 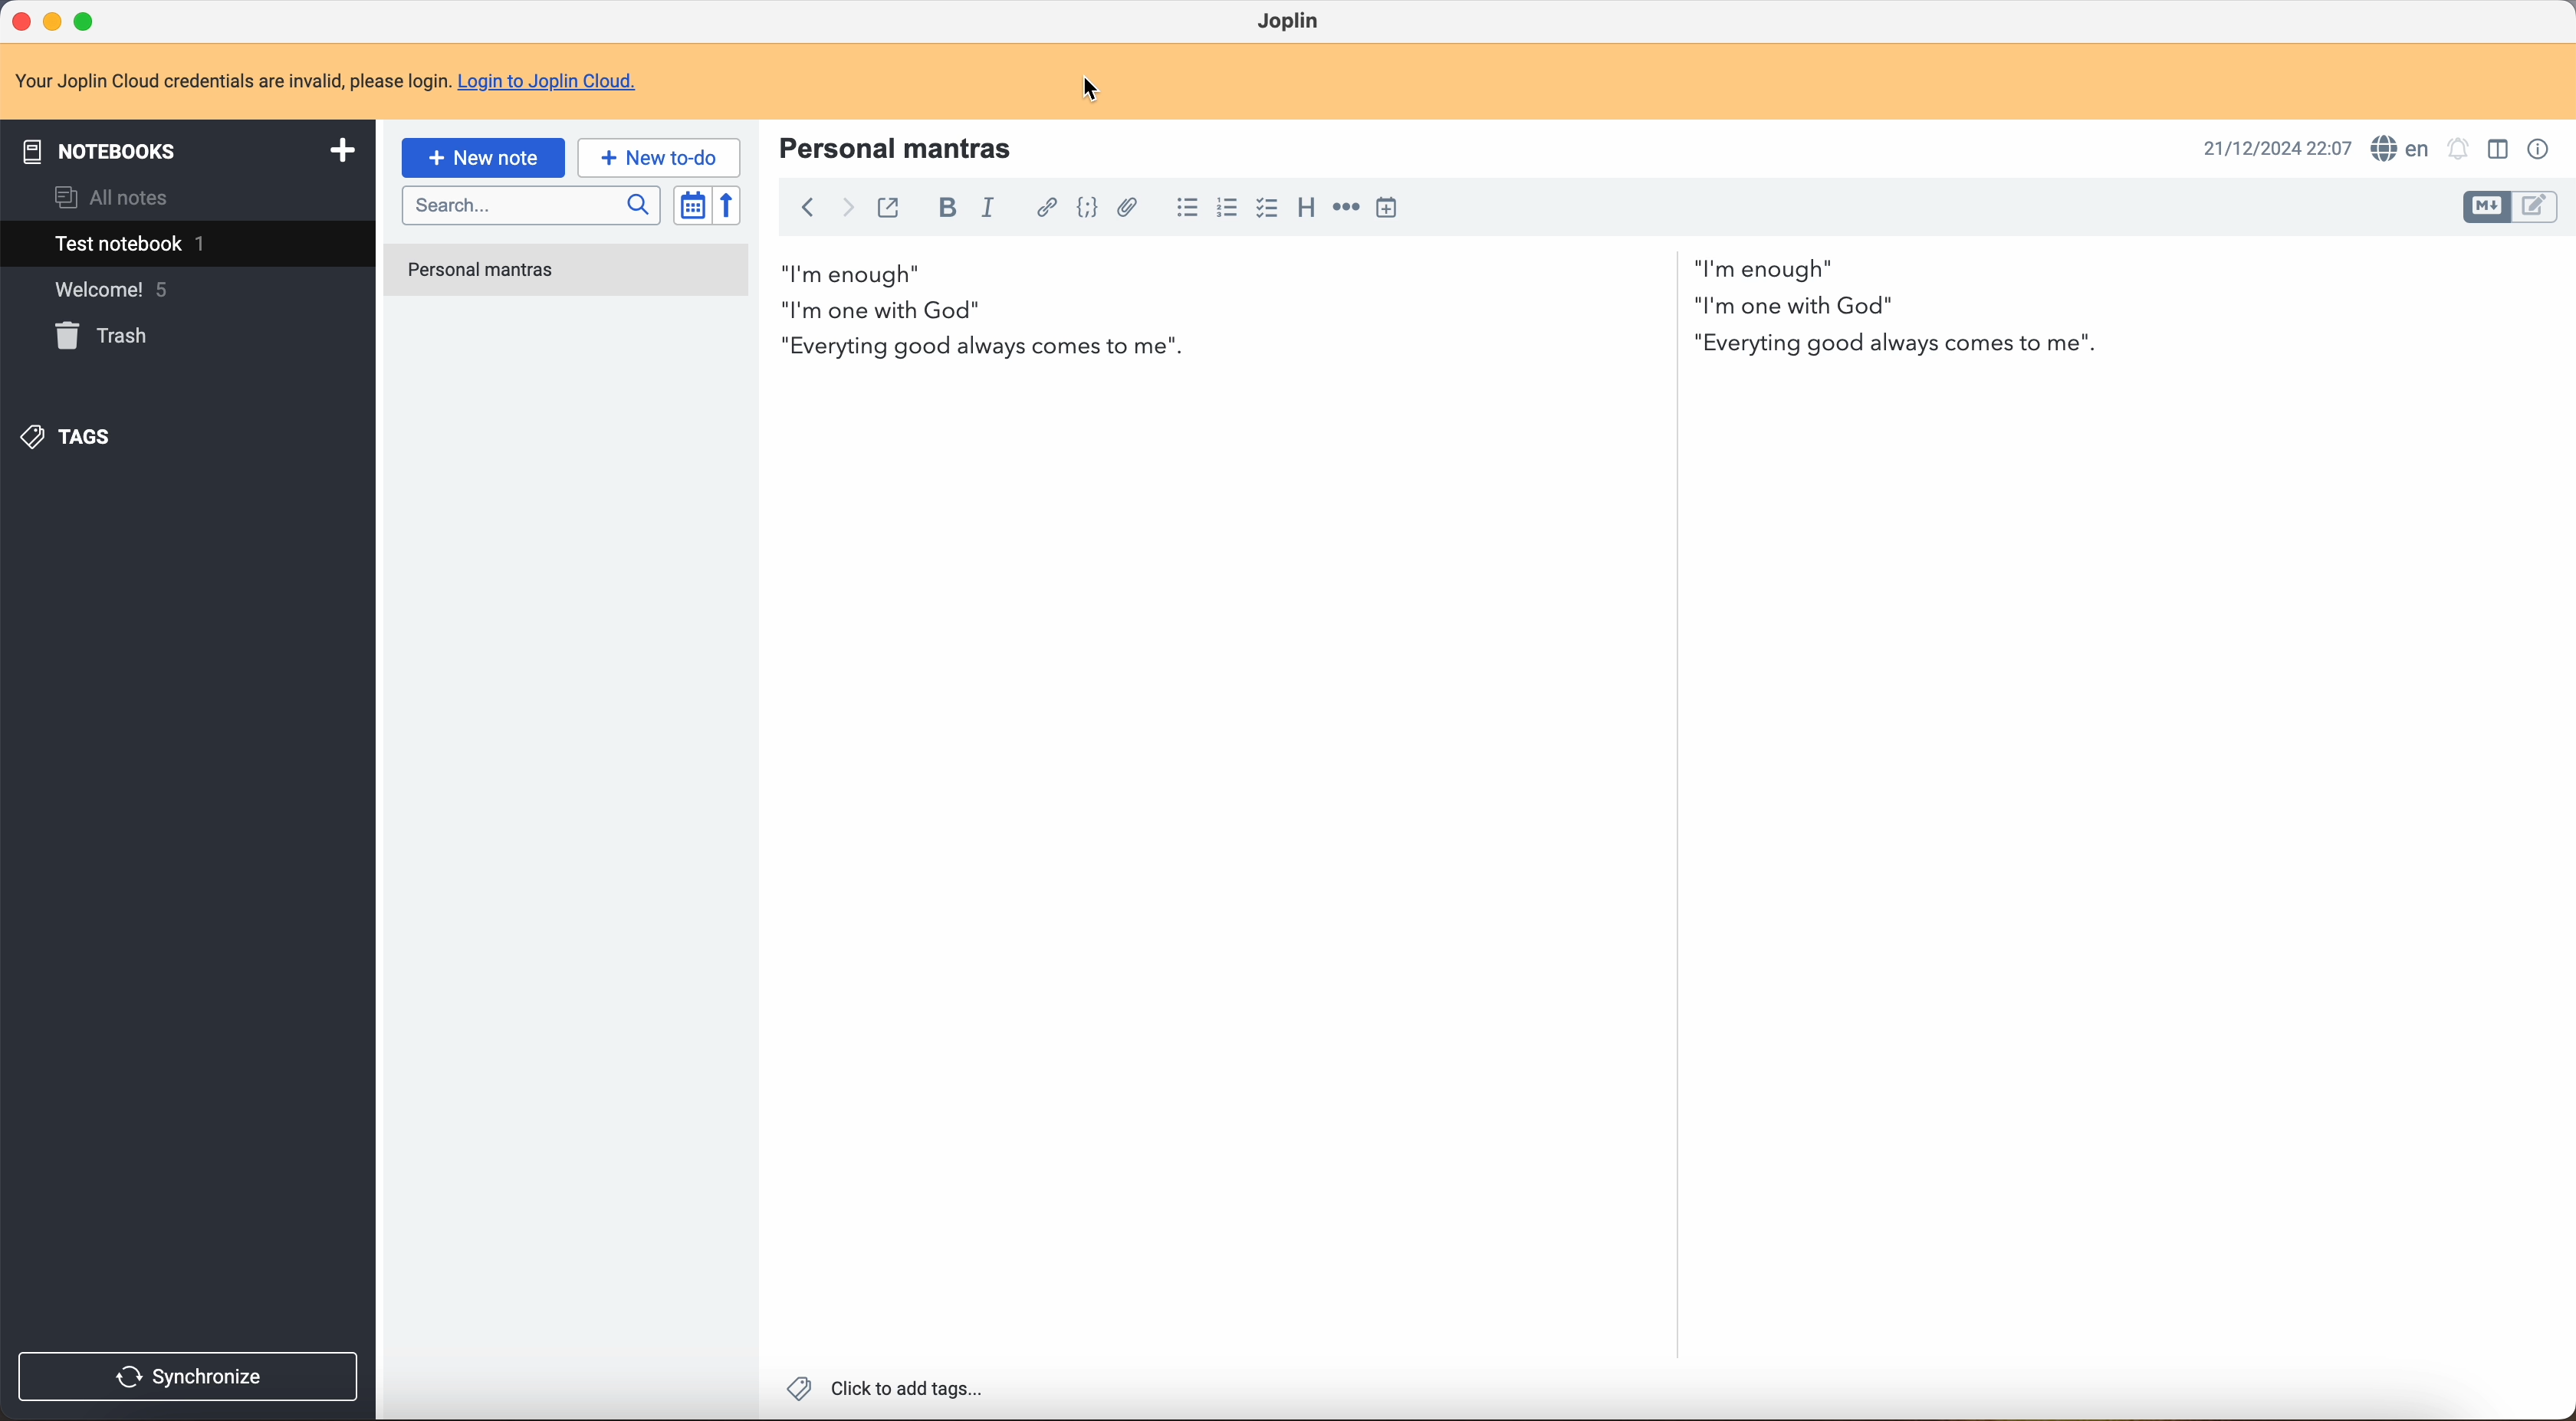 I want to click on Click to add tags, so click(x=896, y=1390).